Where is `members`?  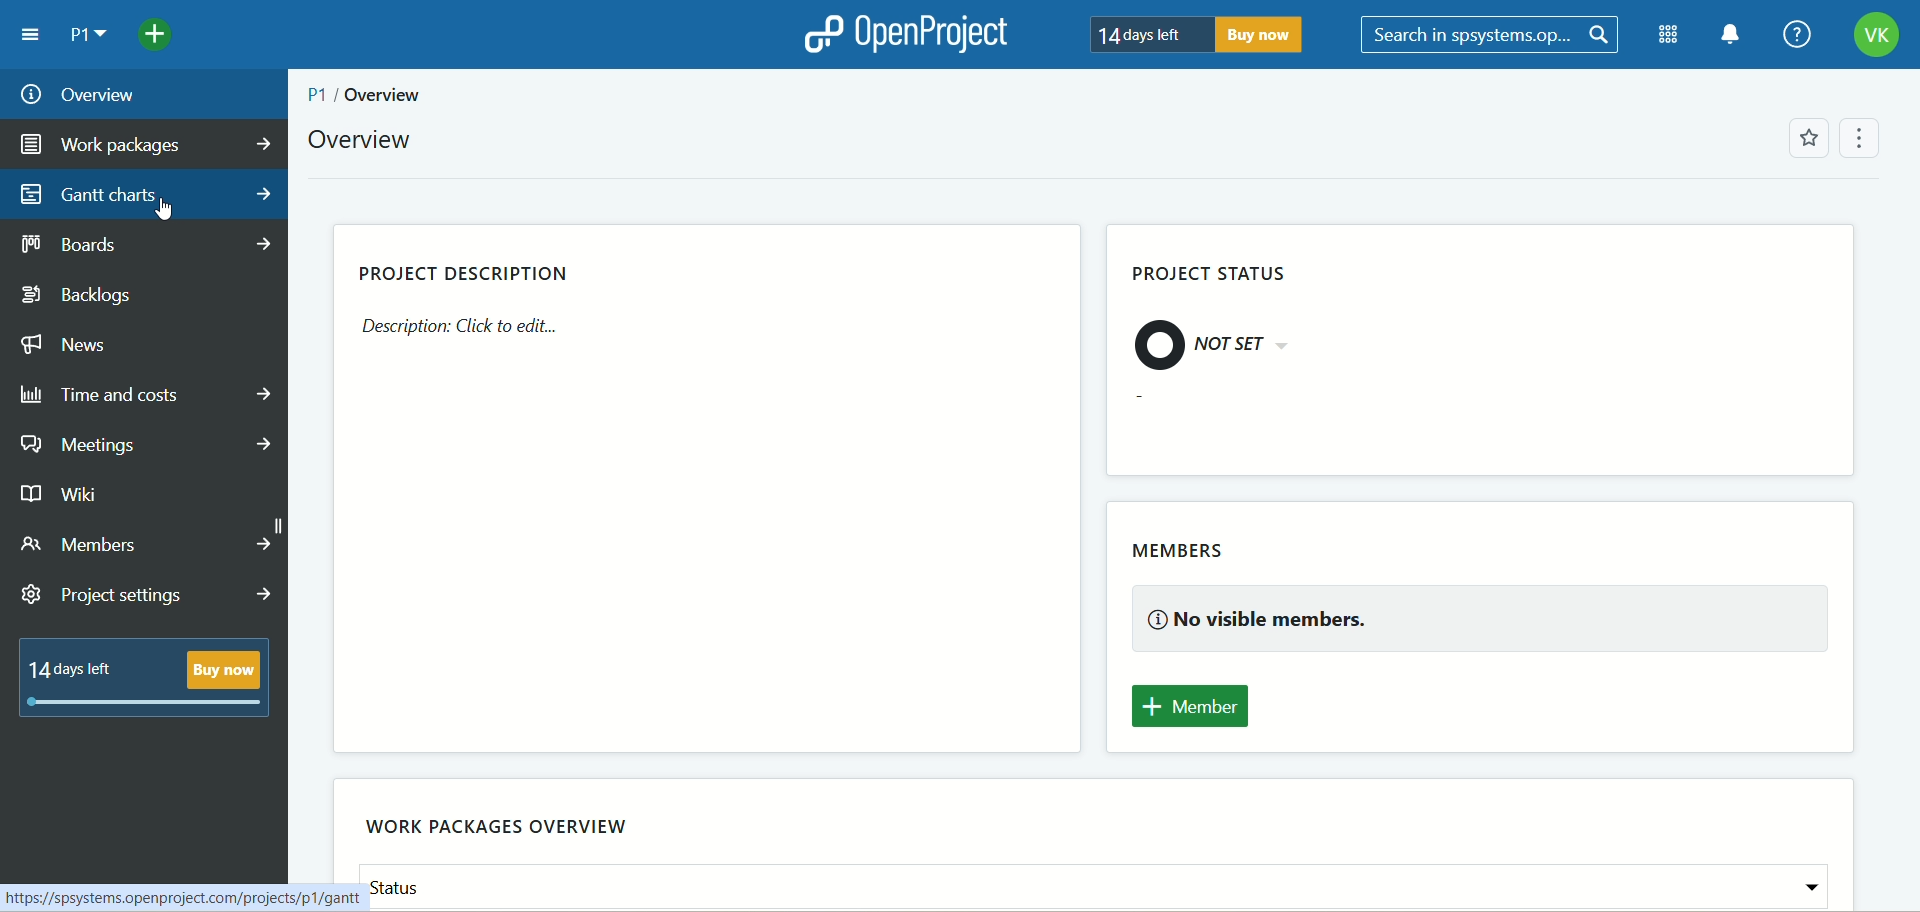 members is located at coordinates (1185, 552).